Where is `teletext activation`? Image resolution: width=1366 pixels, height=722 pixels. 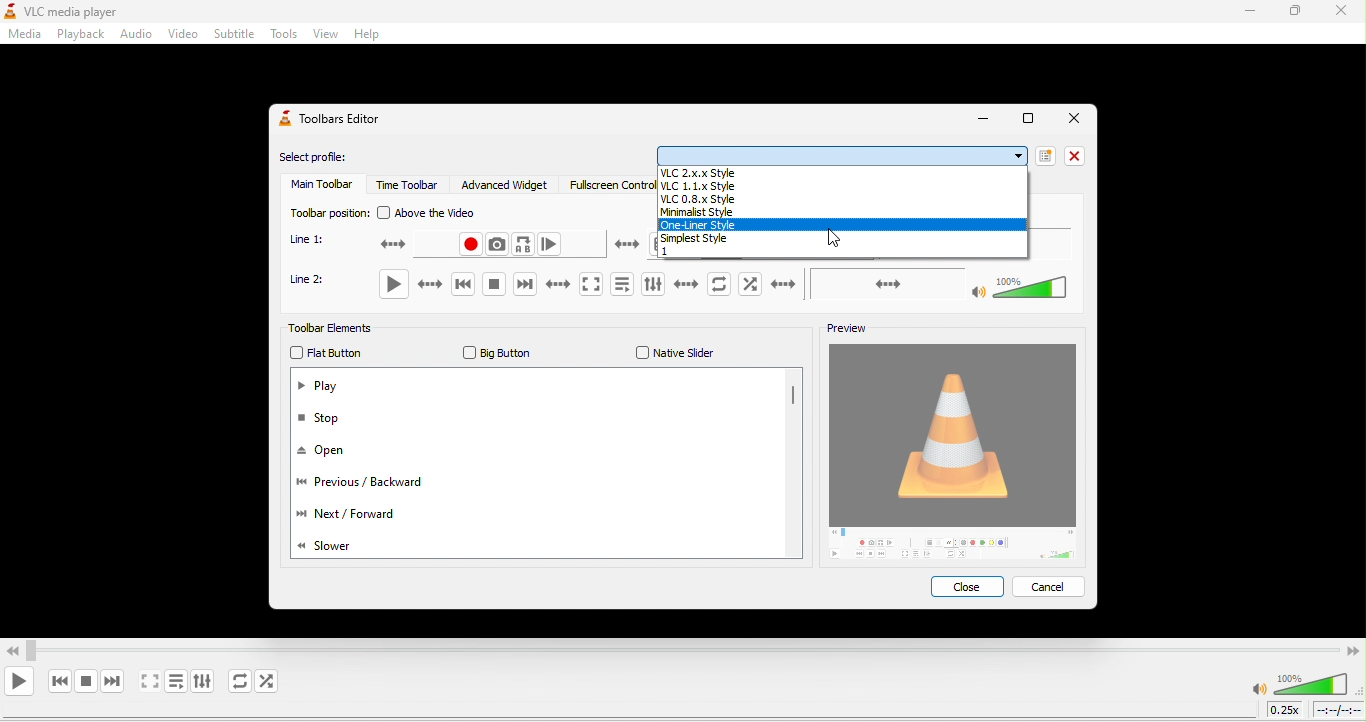 teletext activation is located at coordinates (625, 246).